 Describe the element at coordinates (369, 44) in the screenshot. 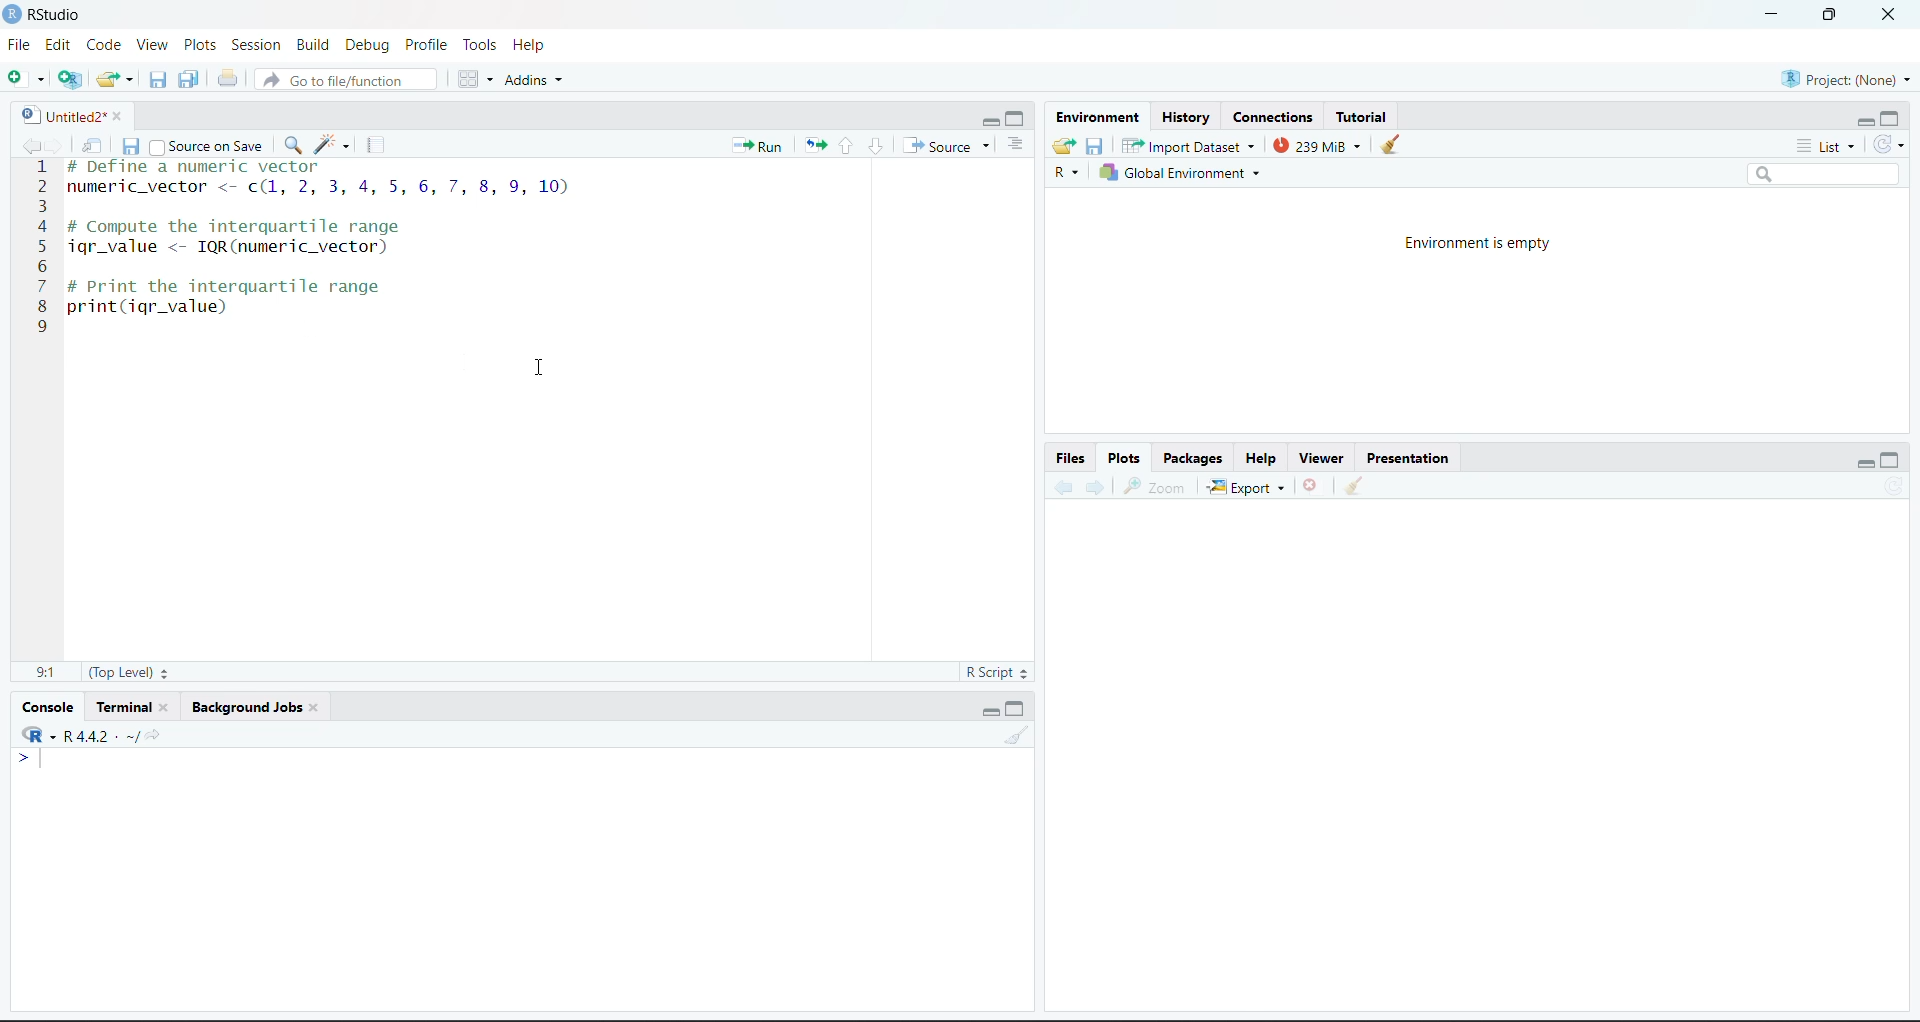

I see `Debug` at that location.